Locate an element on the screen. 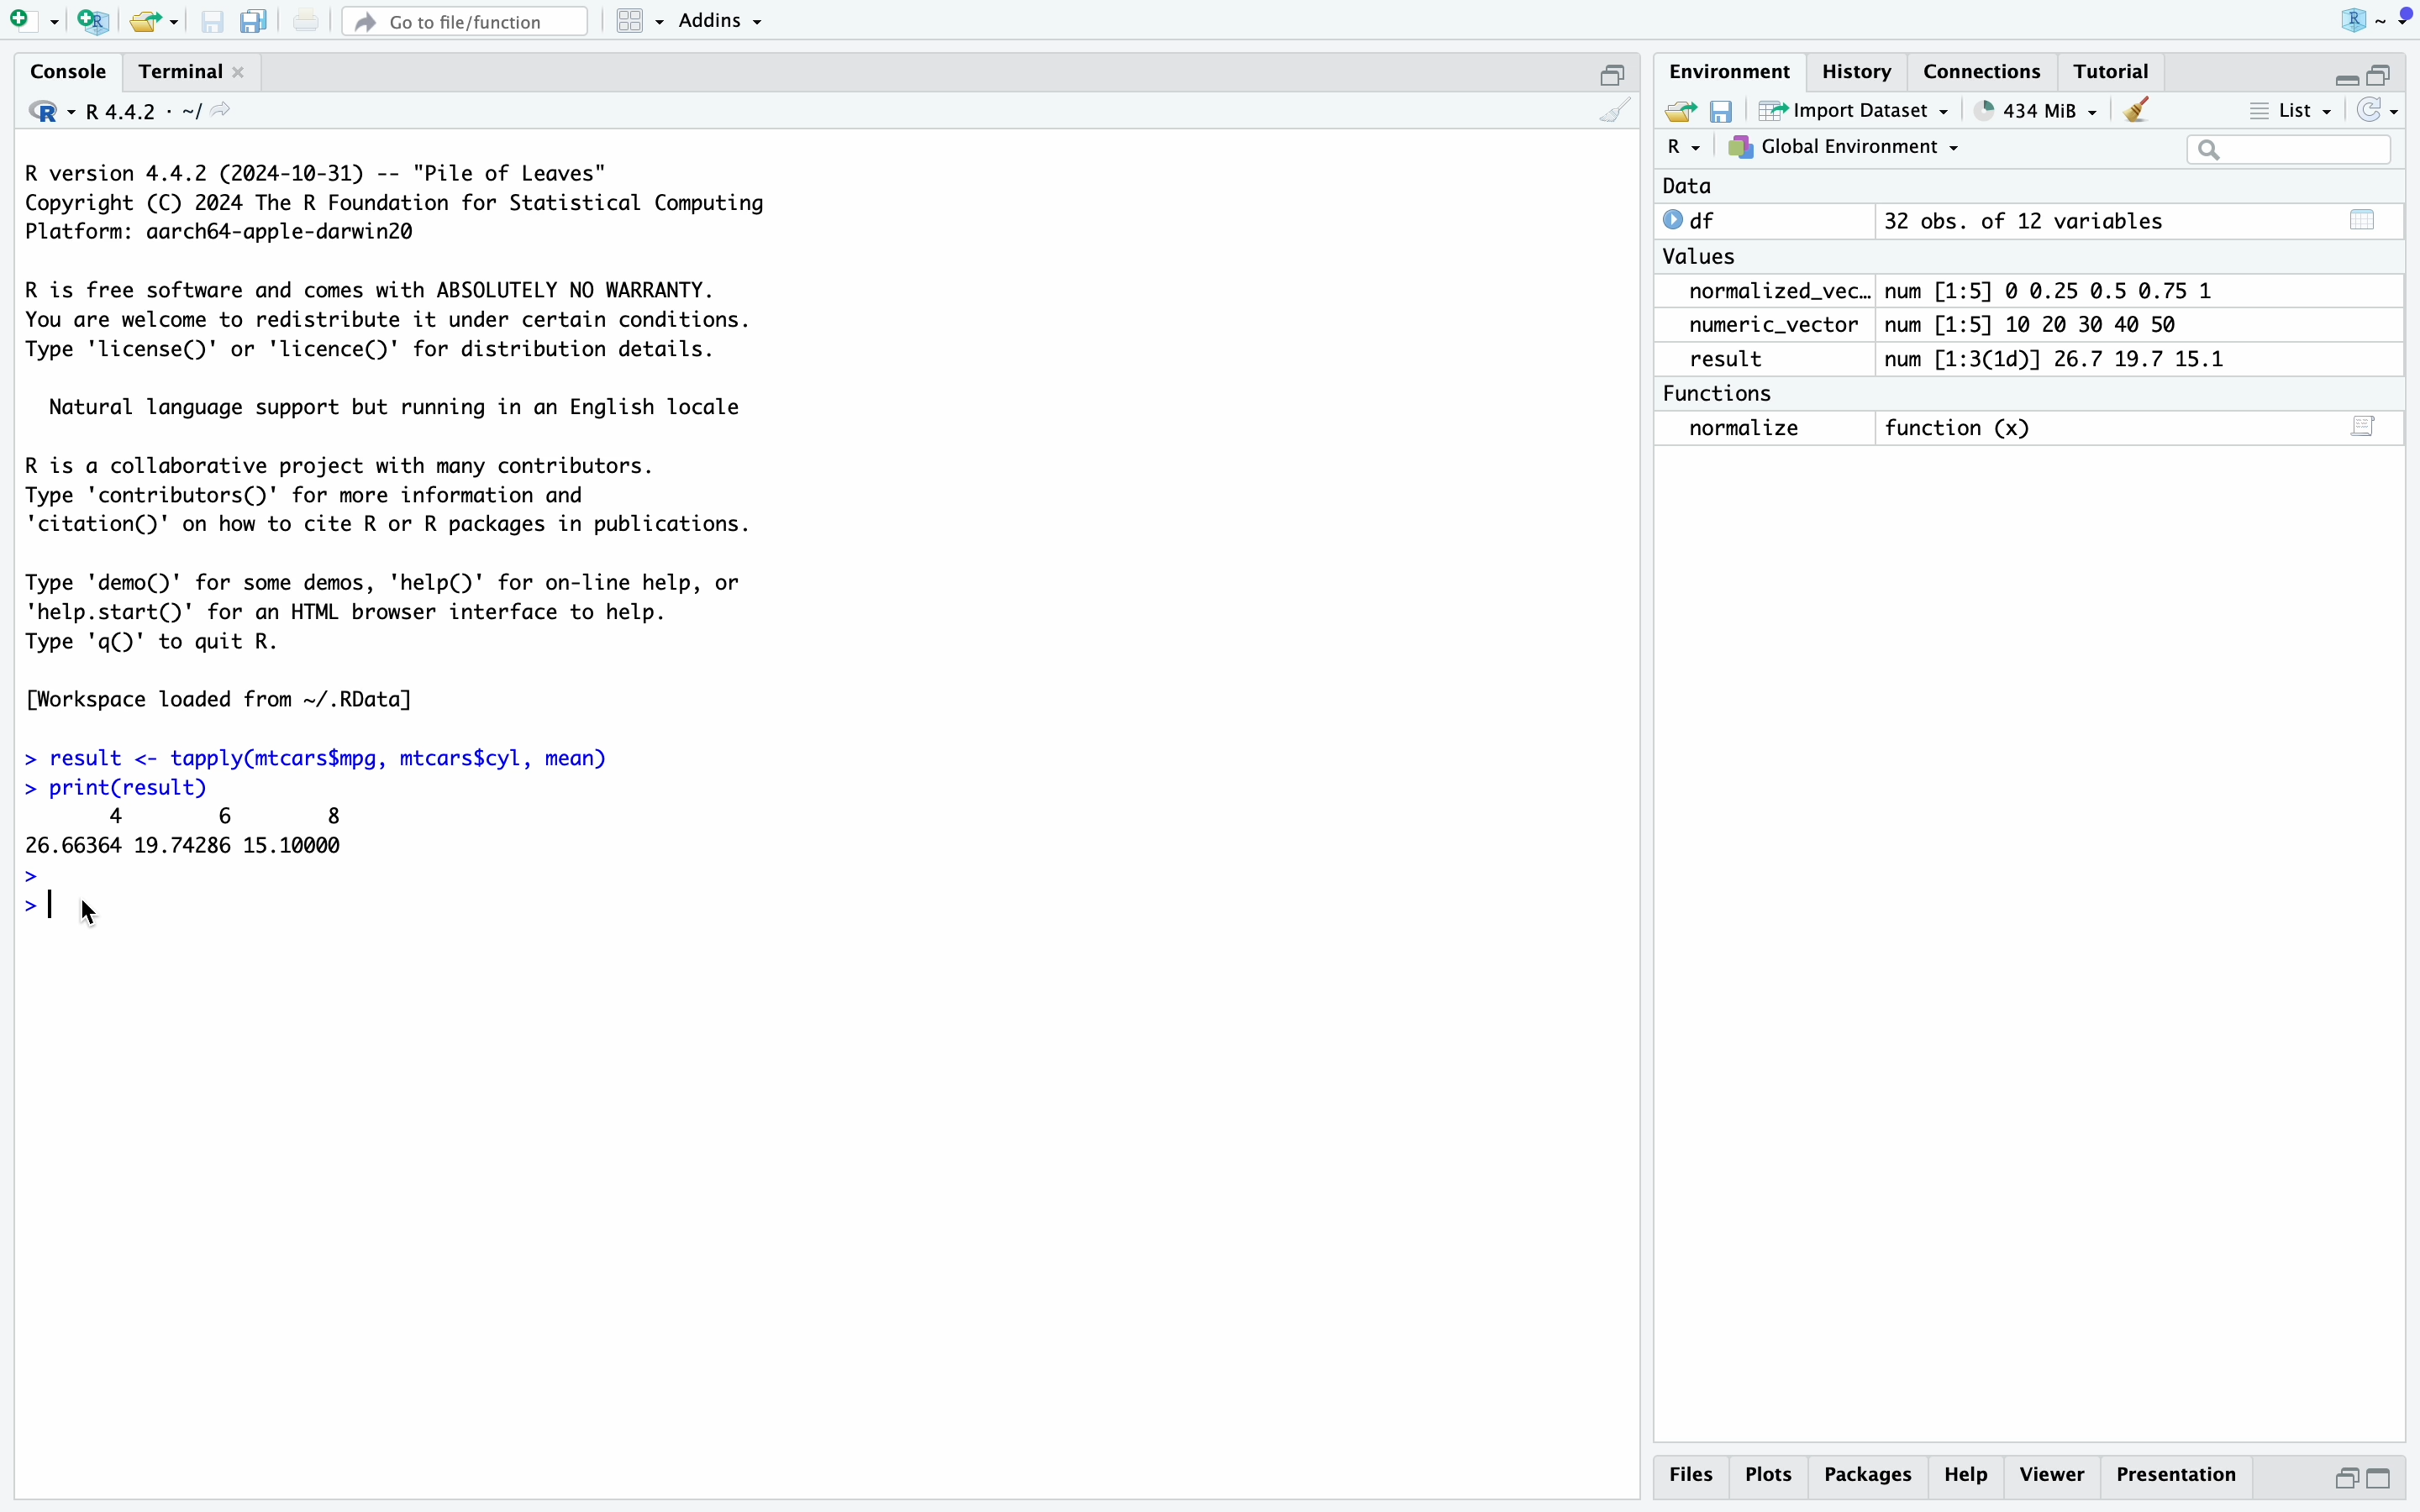  Open new file is located at coordinates (33, 21).